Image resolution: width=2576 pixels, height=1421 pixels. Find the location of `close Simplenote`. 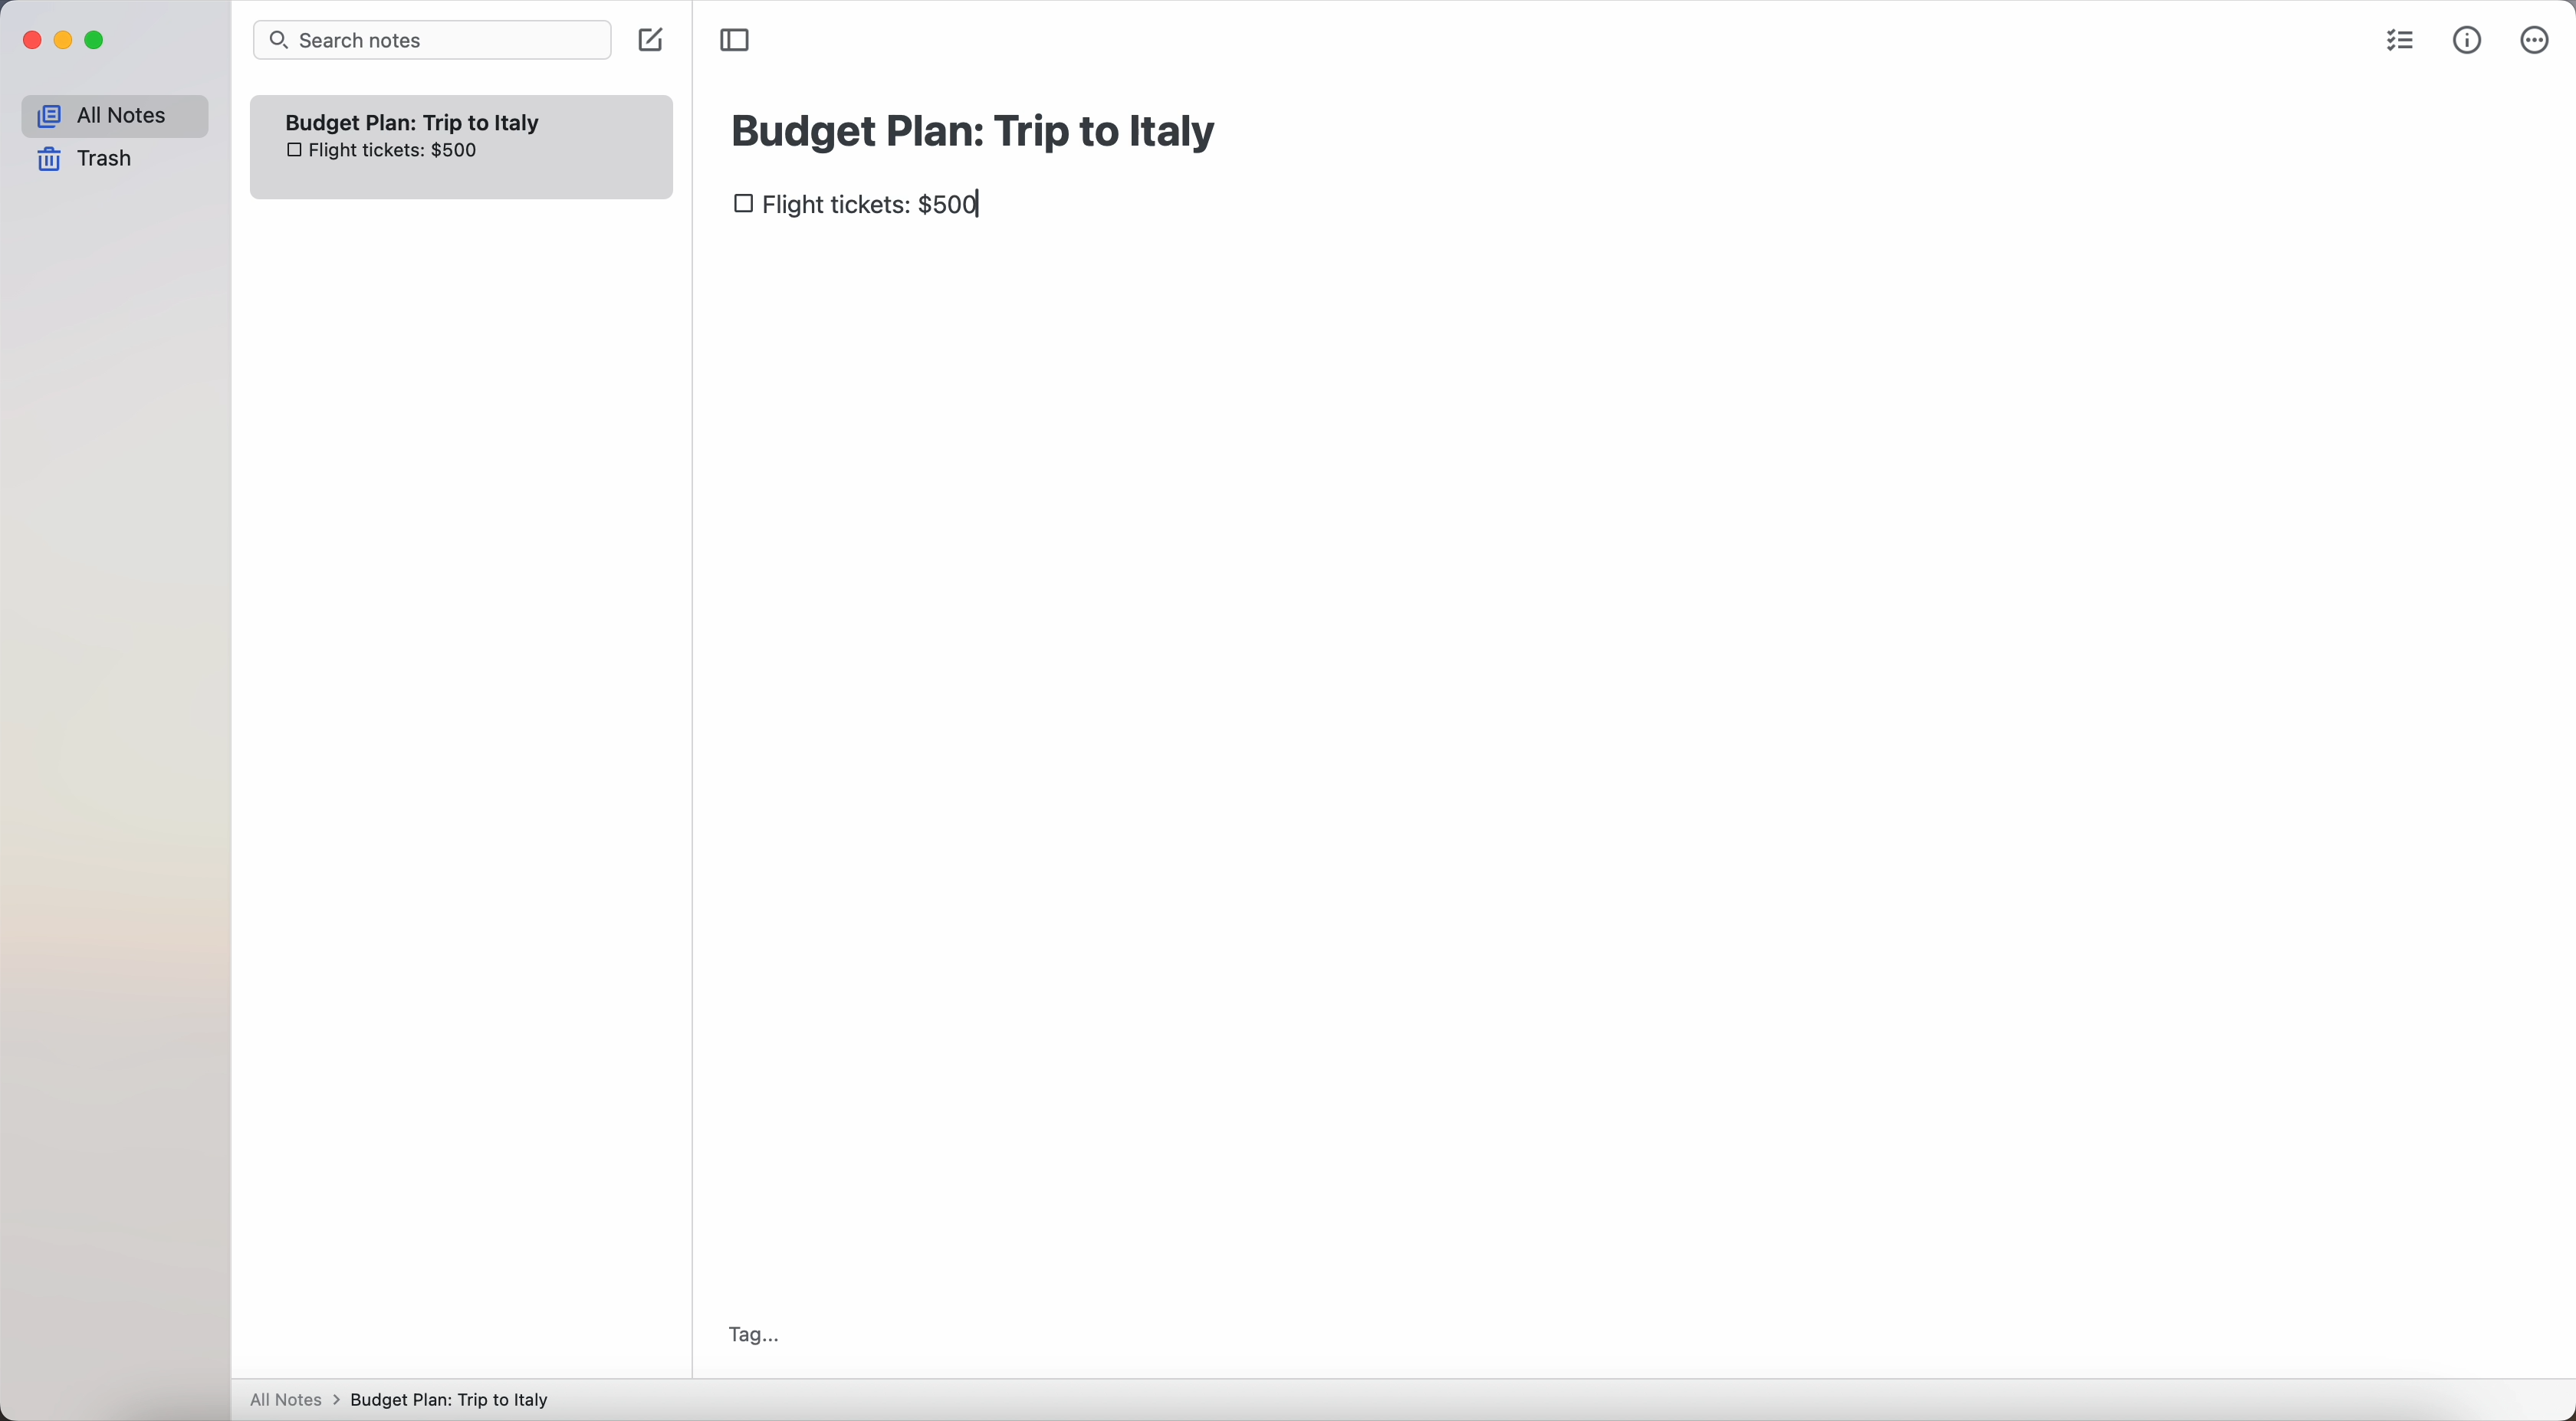

close Simplenote is located at coordinates (31, 40).